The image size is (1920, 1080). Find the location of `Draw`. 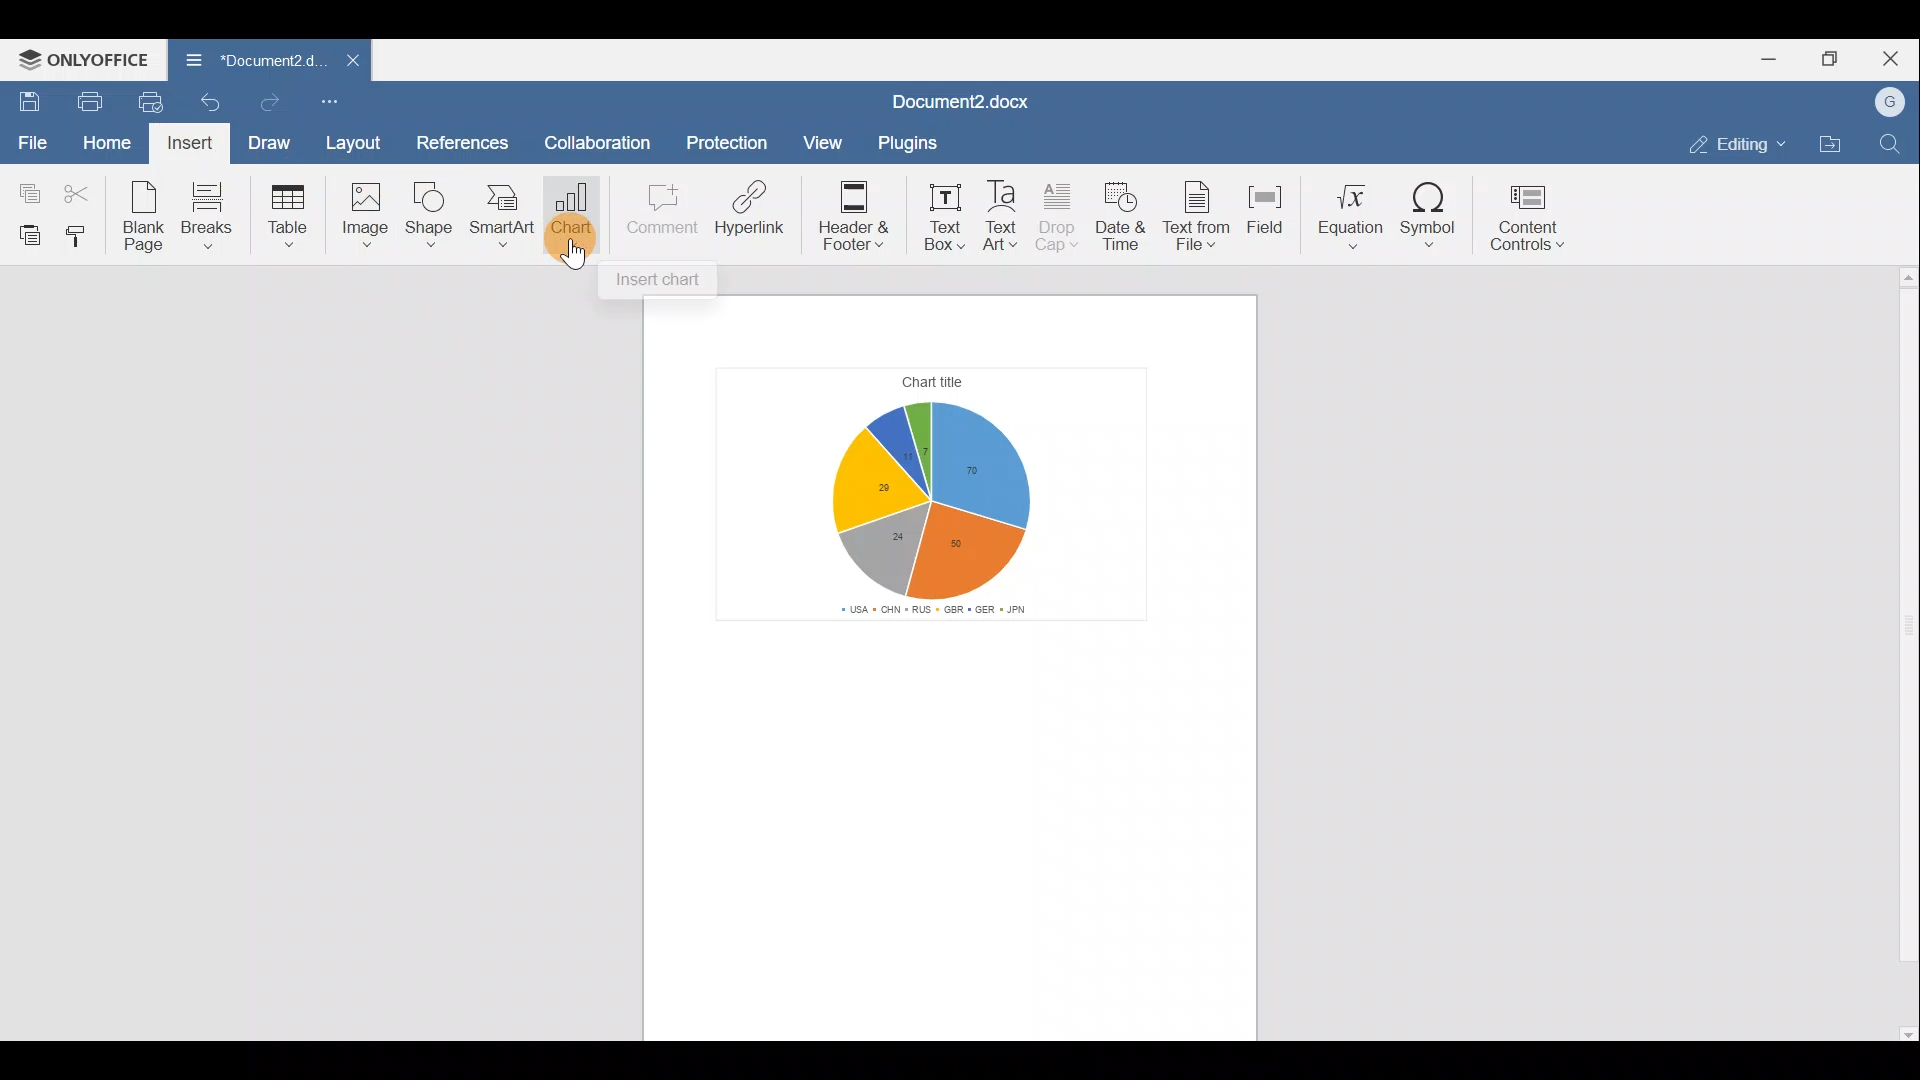

Draw is located at coordinates (272, 143).